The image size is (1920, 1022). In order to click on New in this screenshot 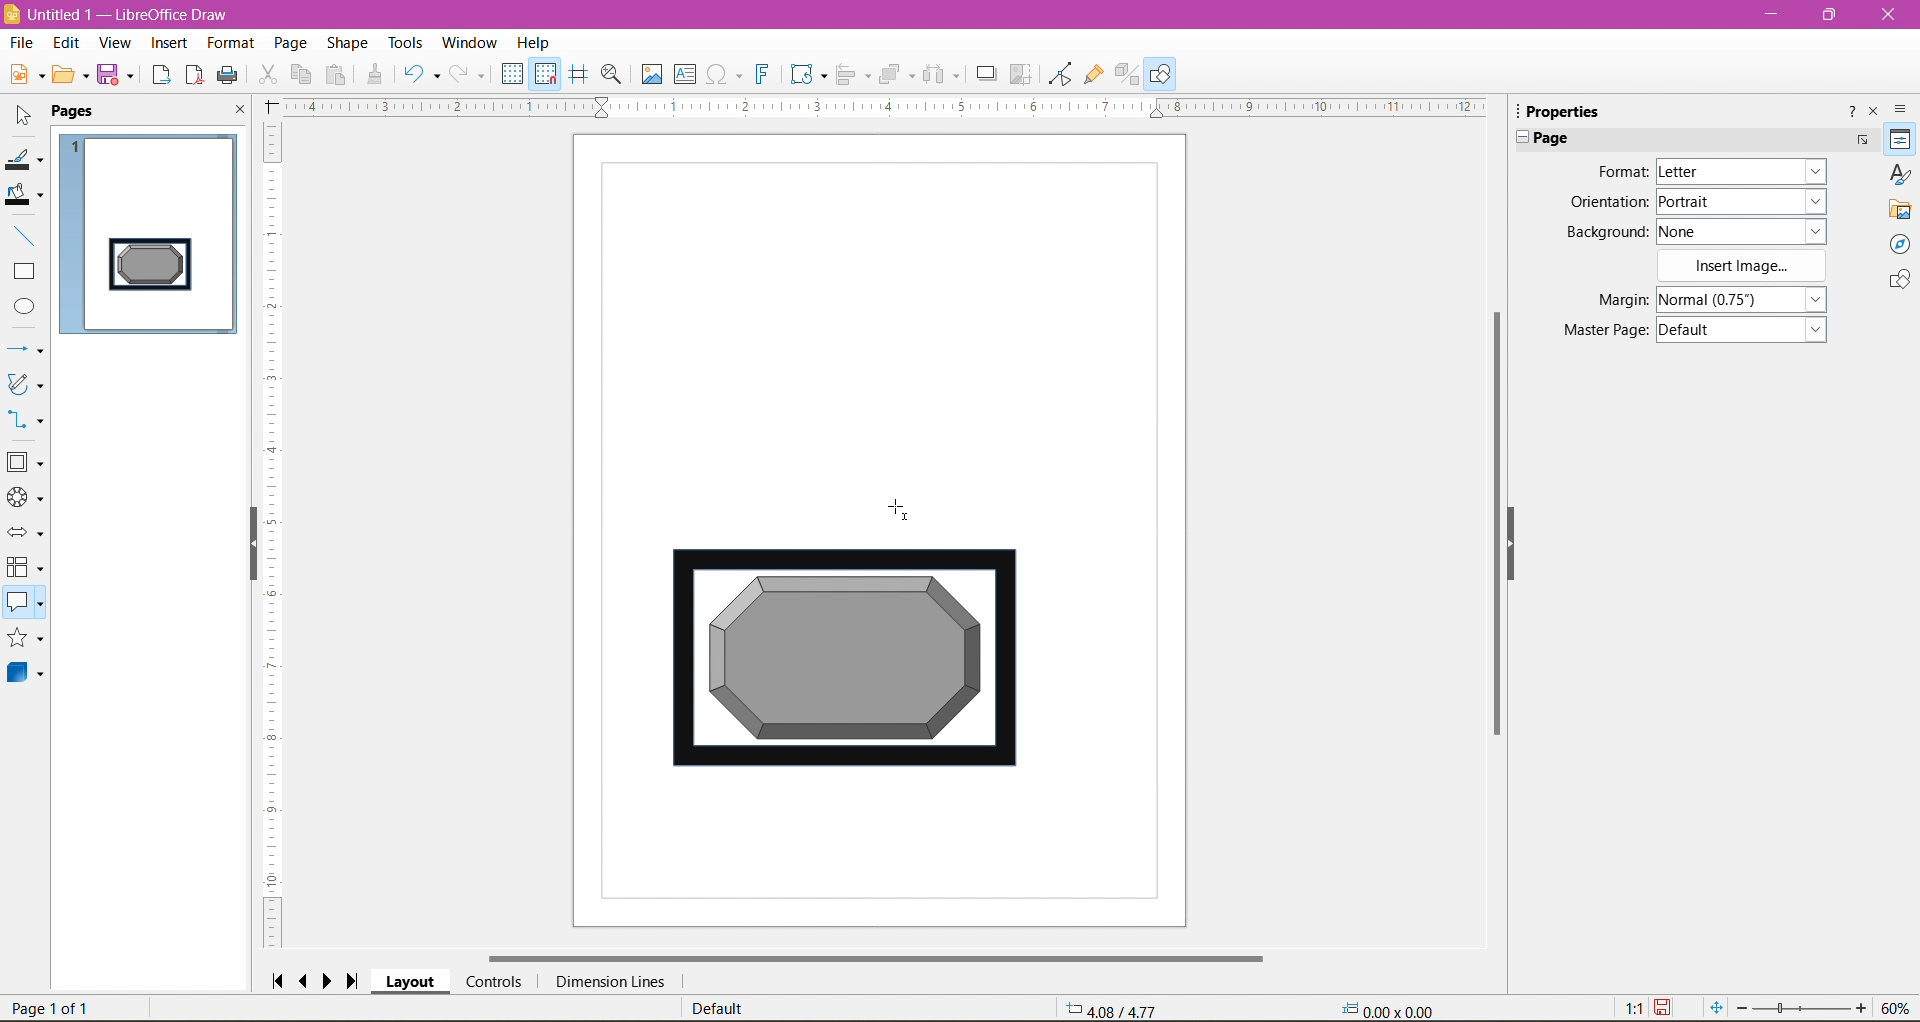, I will do `click(23, 72)`.